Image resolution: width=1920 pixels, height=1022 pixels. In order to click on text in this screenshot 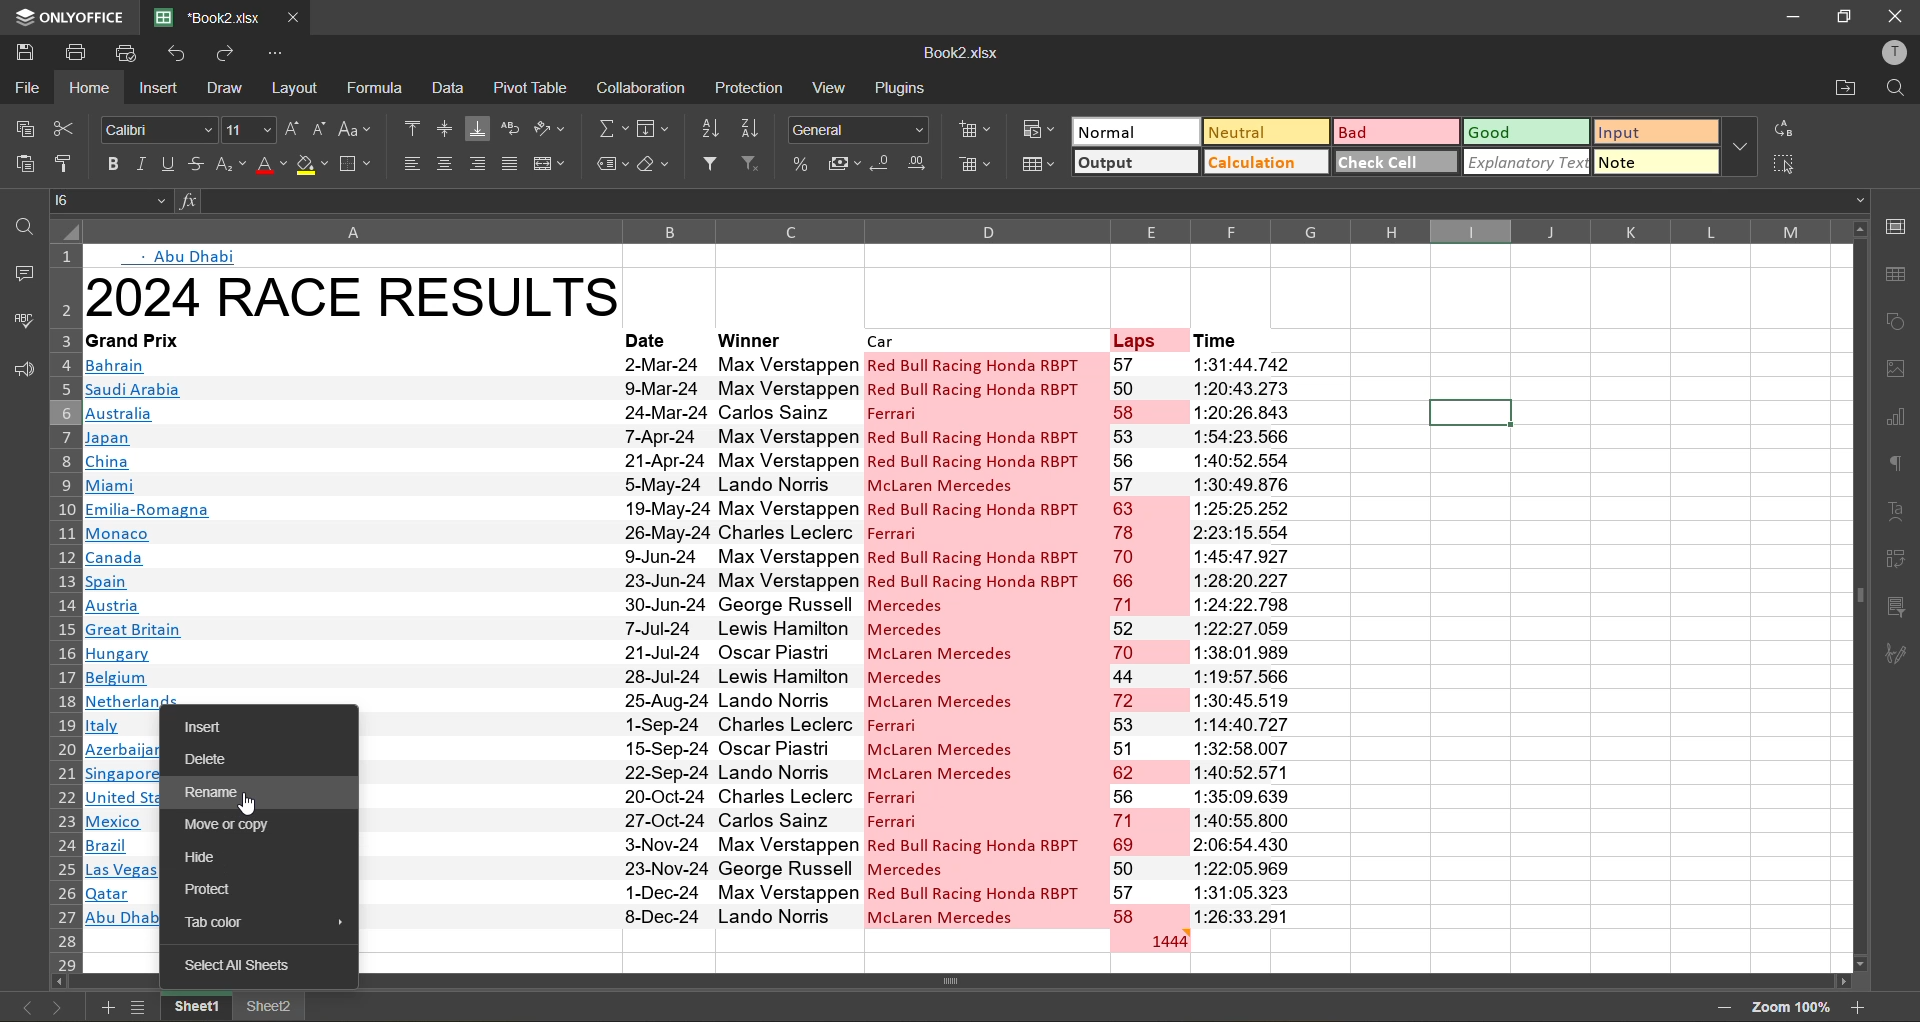, I will do `click(183, 255)`.